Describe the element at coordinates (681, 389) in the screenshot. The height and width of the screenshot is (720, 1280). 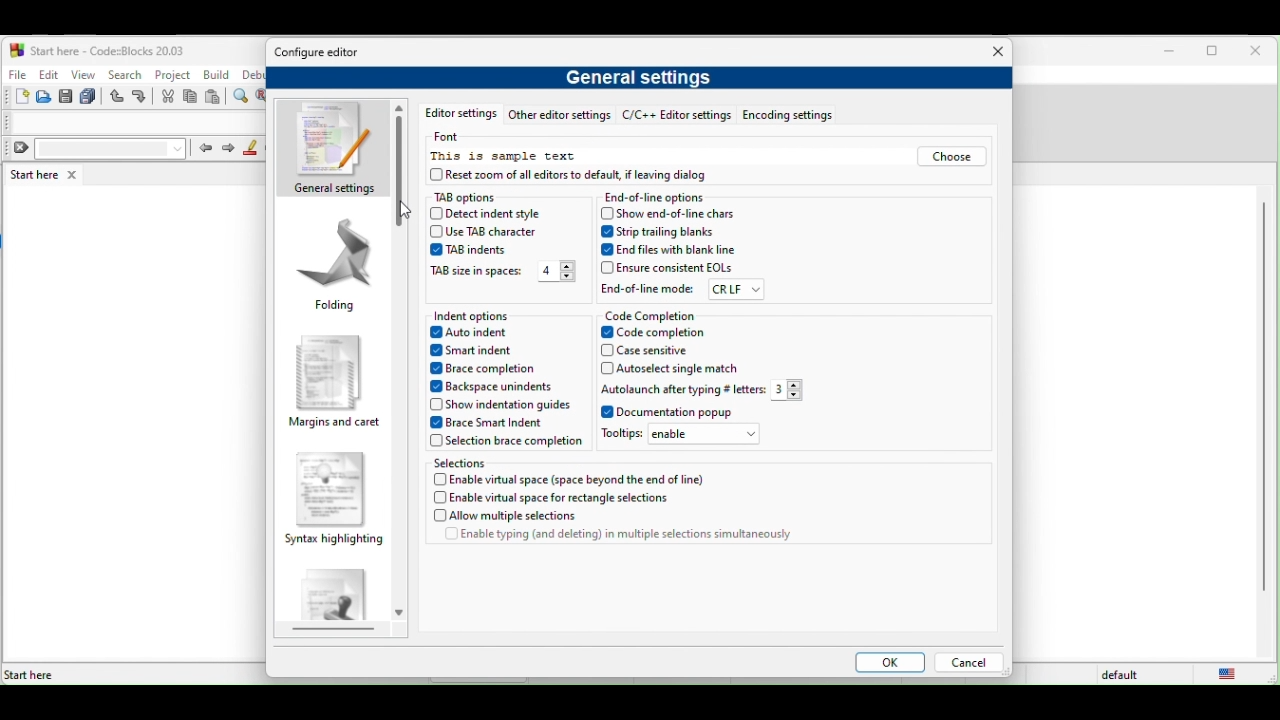
I see `autolaunch after typing # letters` at that location.